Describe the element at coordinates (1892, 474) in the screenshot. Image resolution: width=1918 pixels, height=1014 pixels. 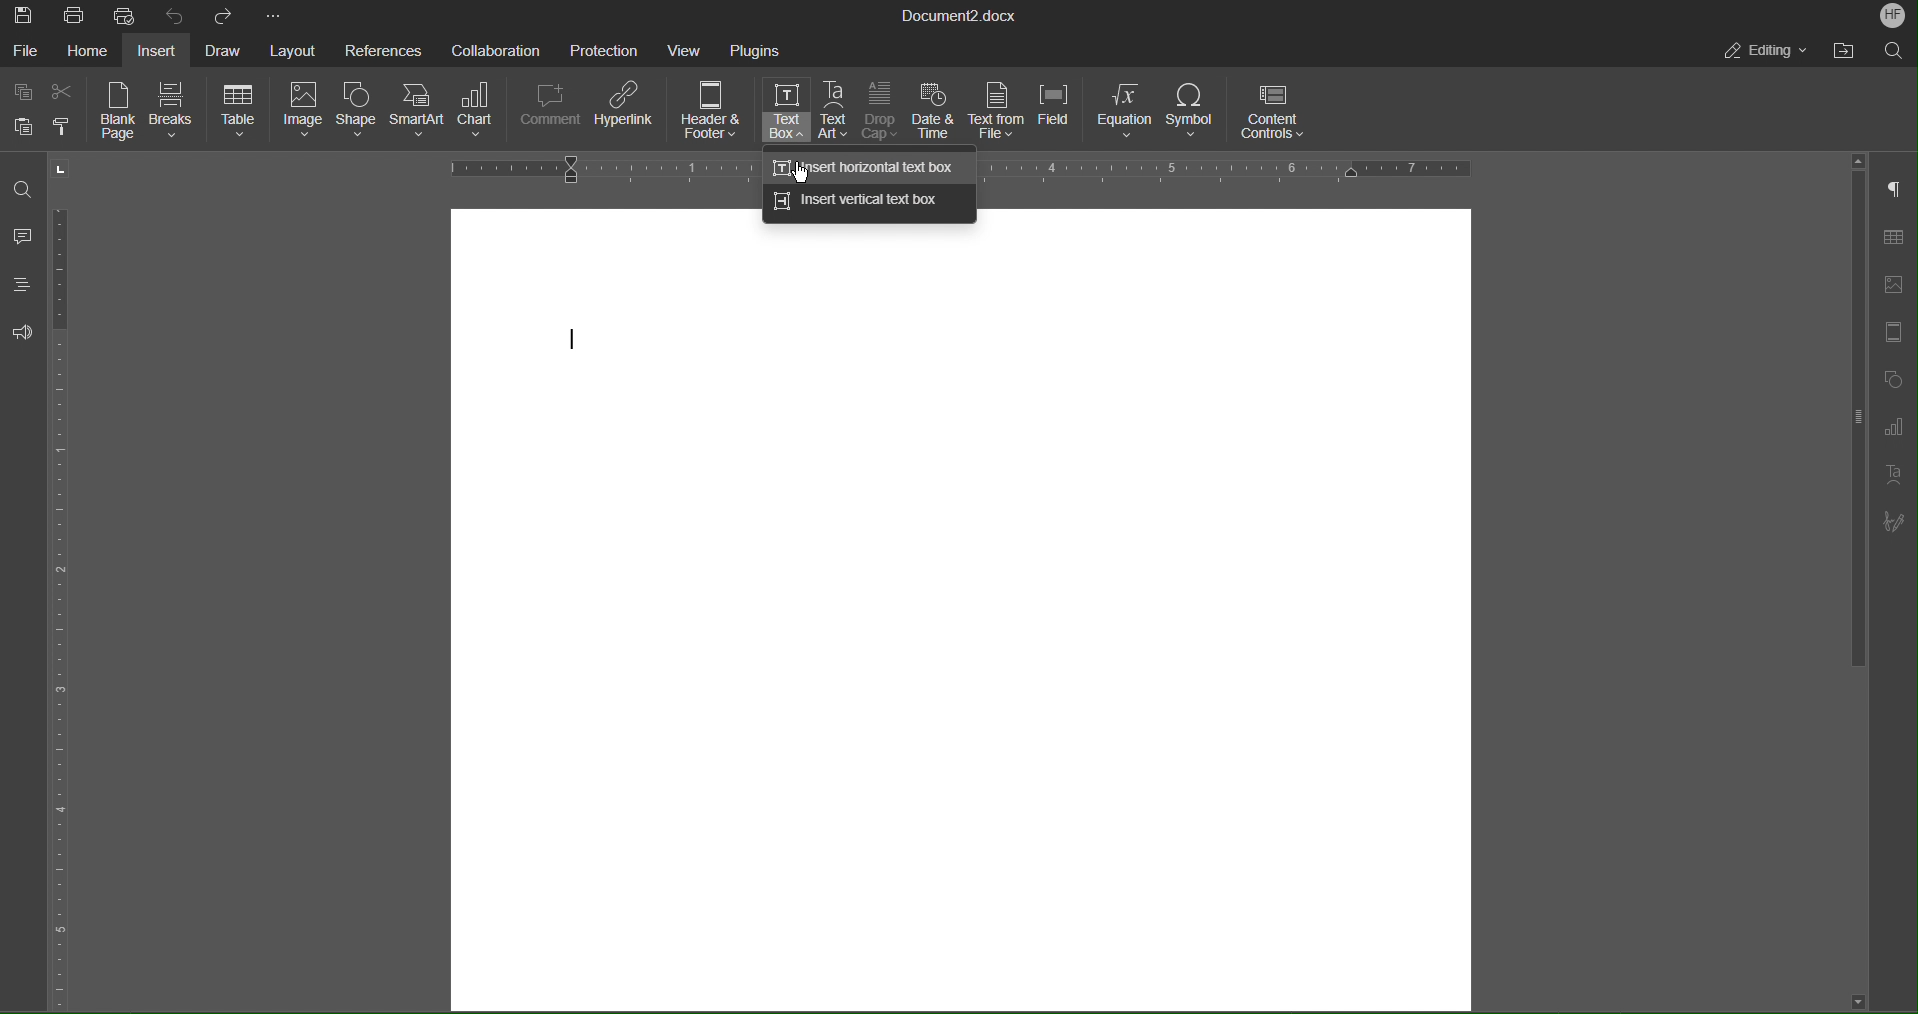
I see `Text Art` at that location.